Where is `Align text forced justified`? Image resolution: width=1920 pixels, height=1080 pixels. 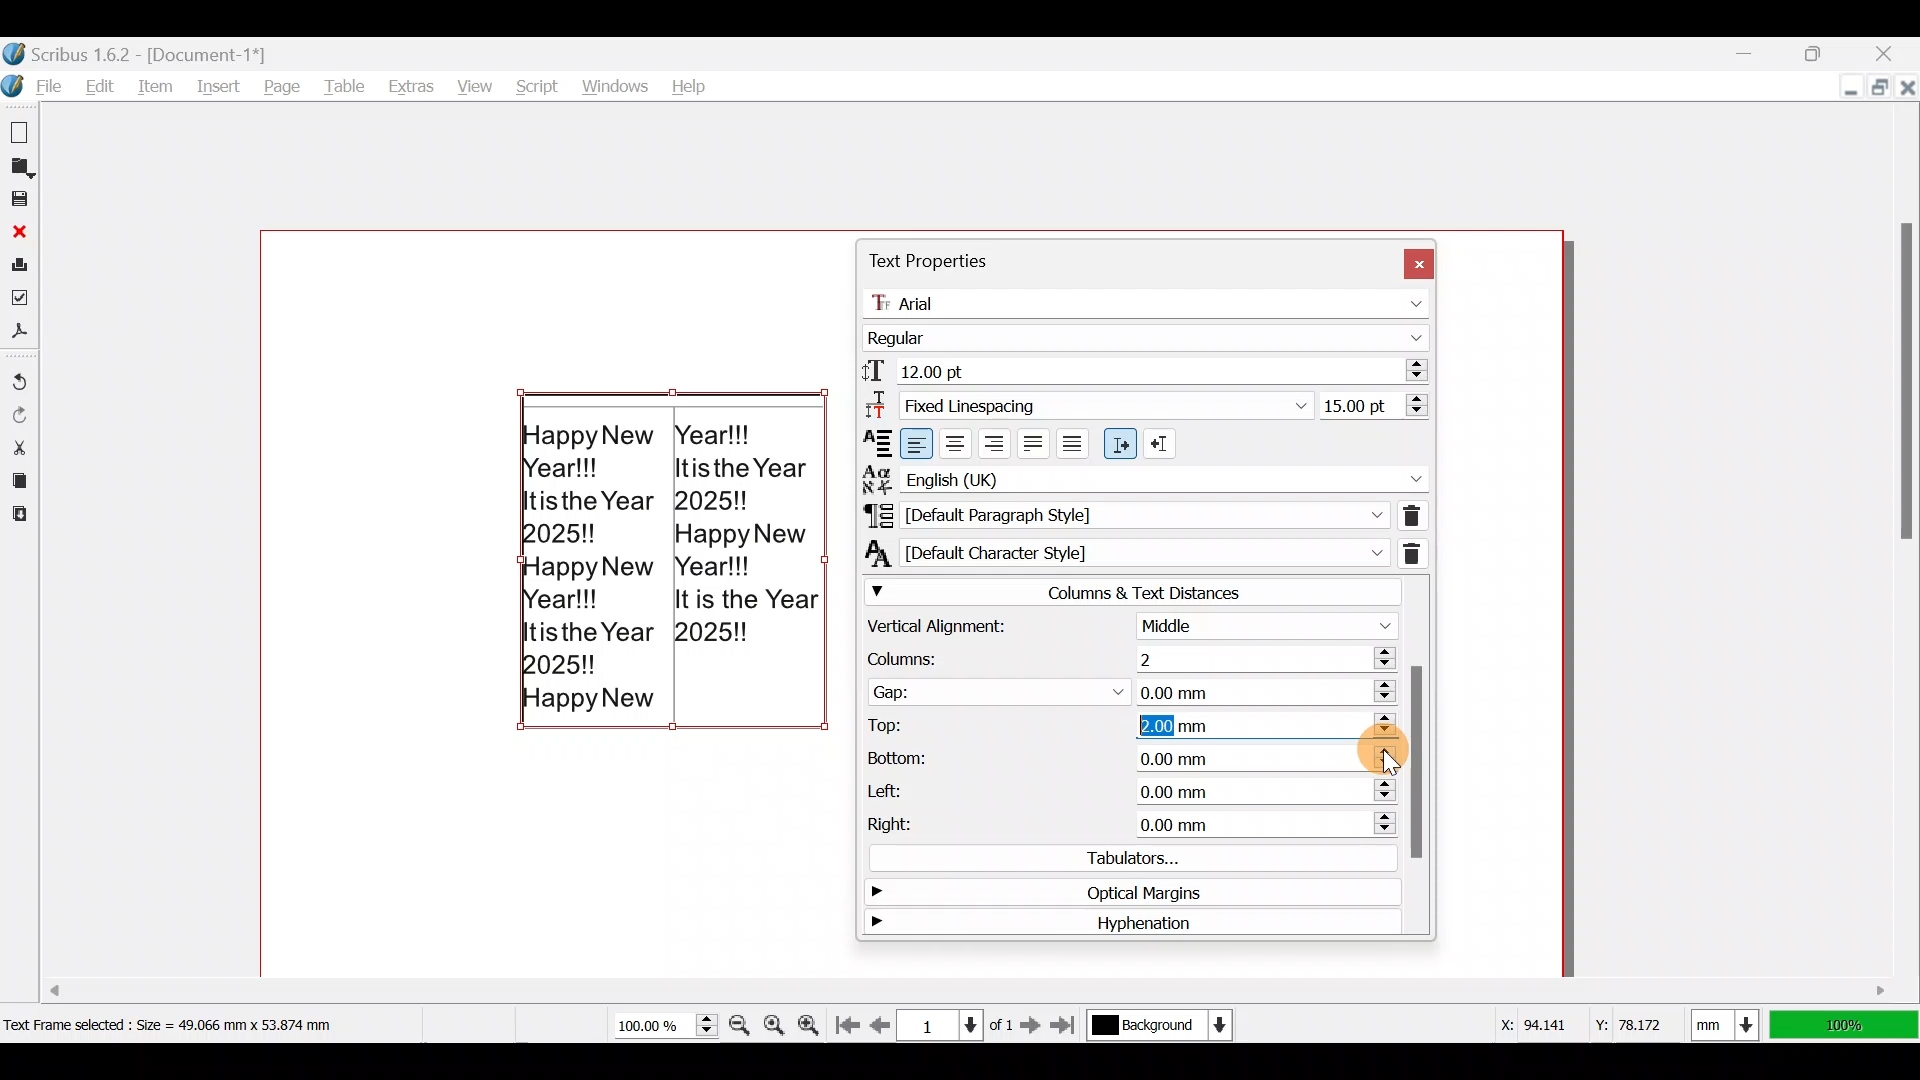 Align text forced justified is located at coordinates (1076, 444).